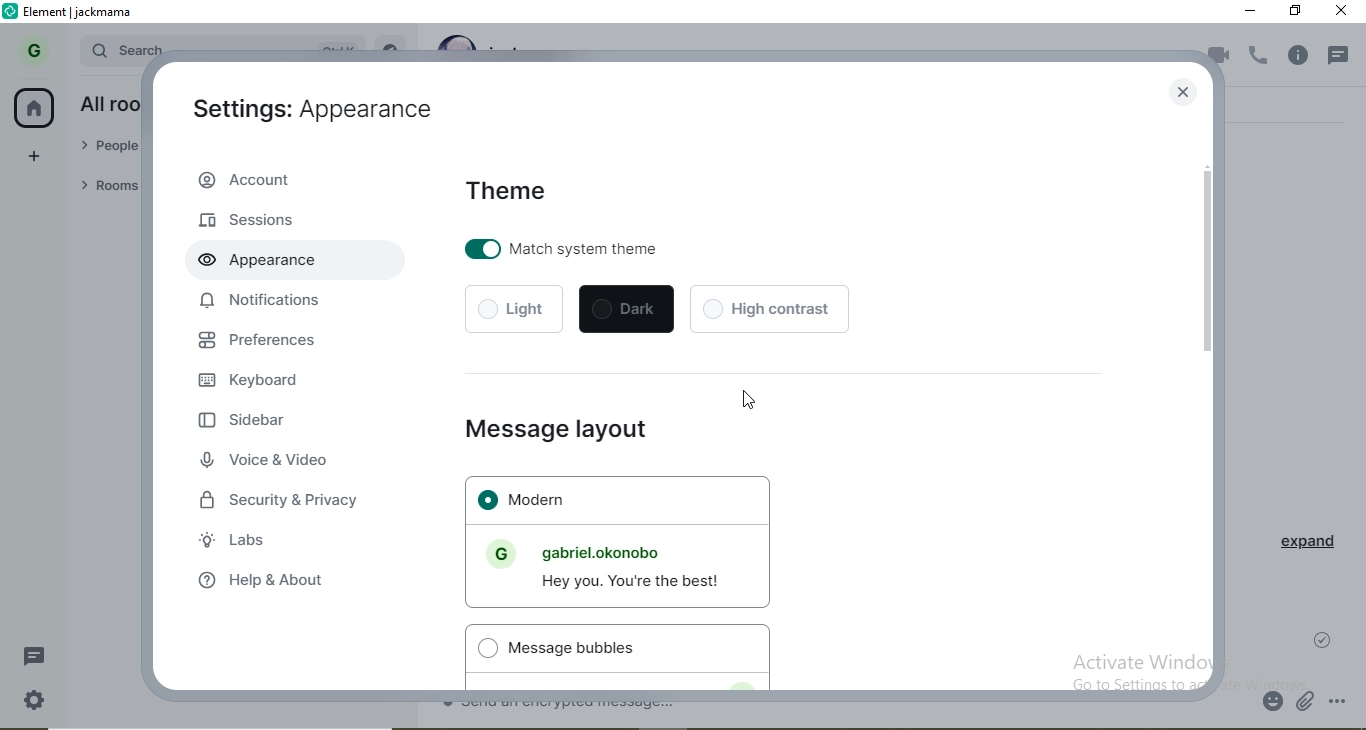  I want to click on scroll bar, so click(1209, 264).